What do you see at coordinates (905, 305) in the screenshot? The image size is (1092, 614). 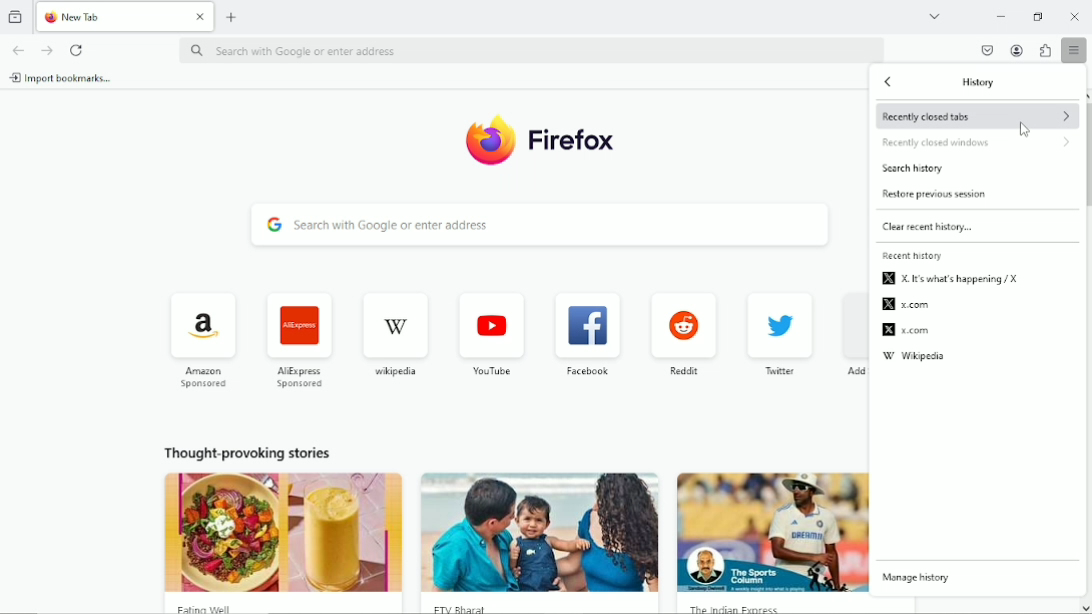 I see `x.com` at bounding box center [905, 305].